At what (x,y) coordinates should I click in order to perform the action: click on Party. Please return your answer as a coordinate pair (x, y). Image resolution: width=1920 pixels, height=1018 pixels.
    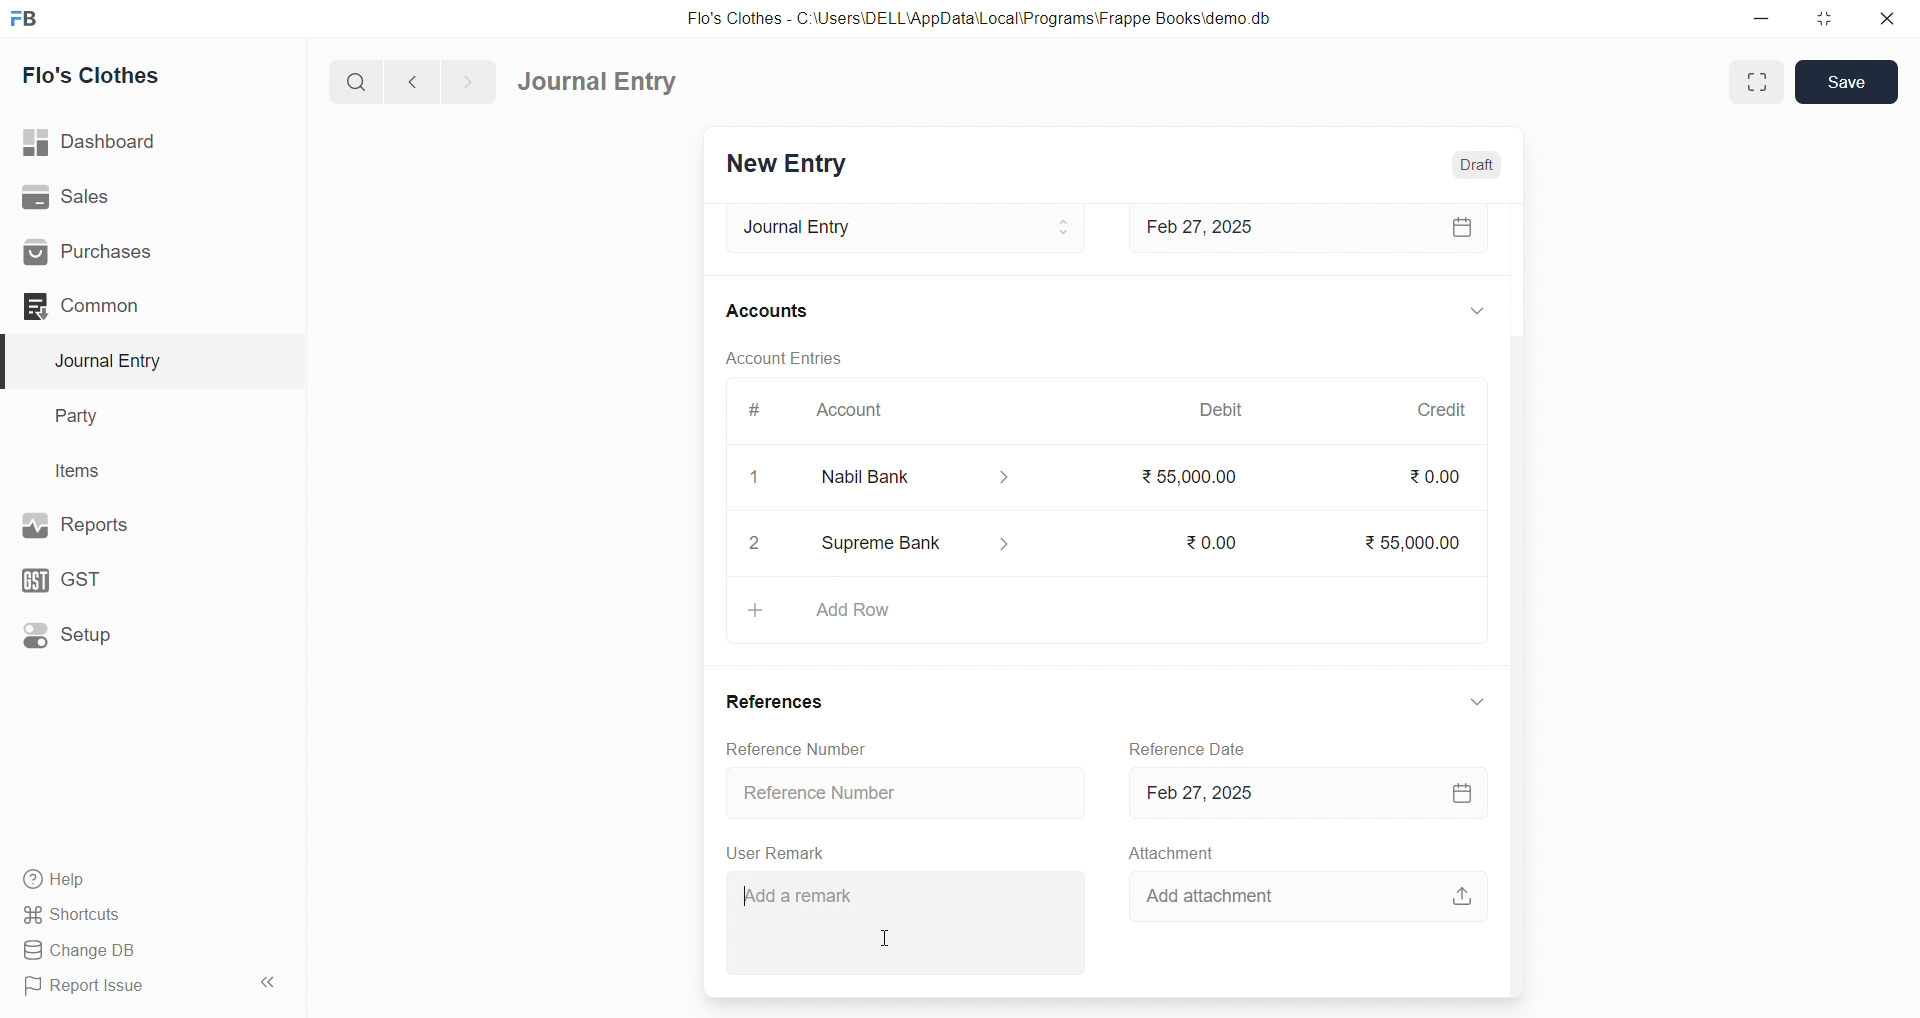
    Looking at the image, I should click on (89, 414).